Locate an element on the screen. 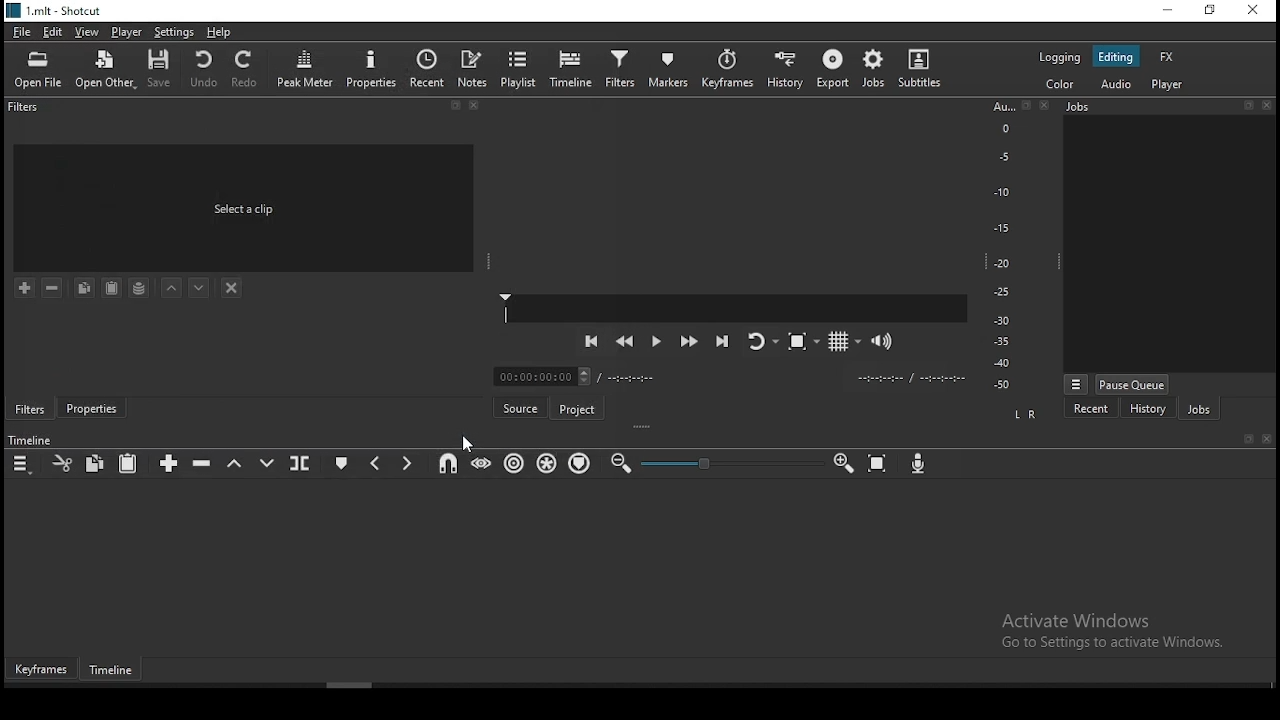  Bookmark is located at coordinates (1248, 439).